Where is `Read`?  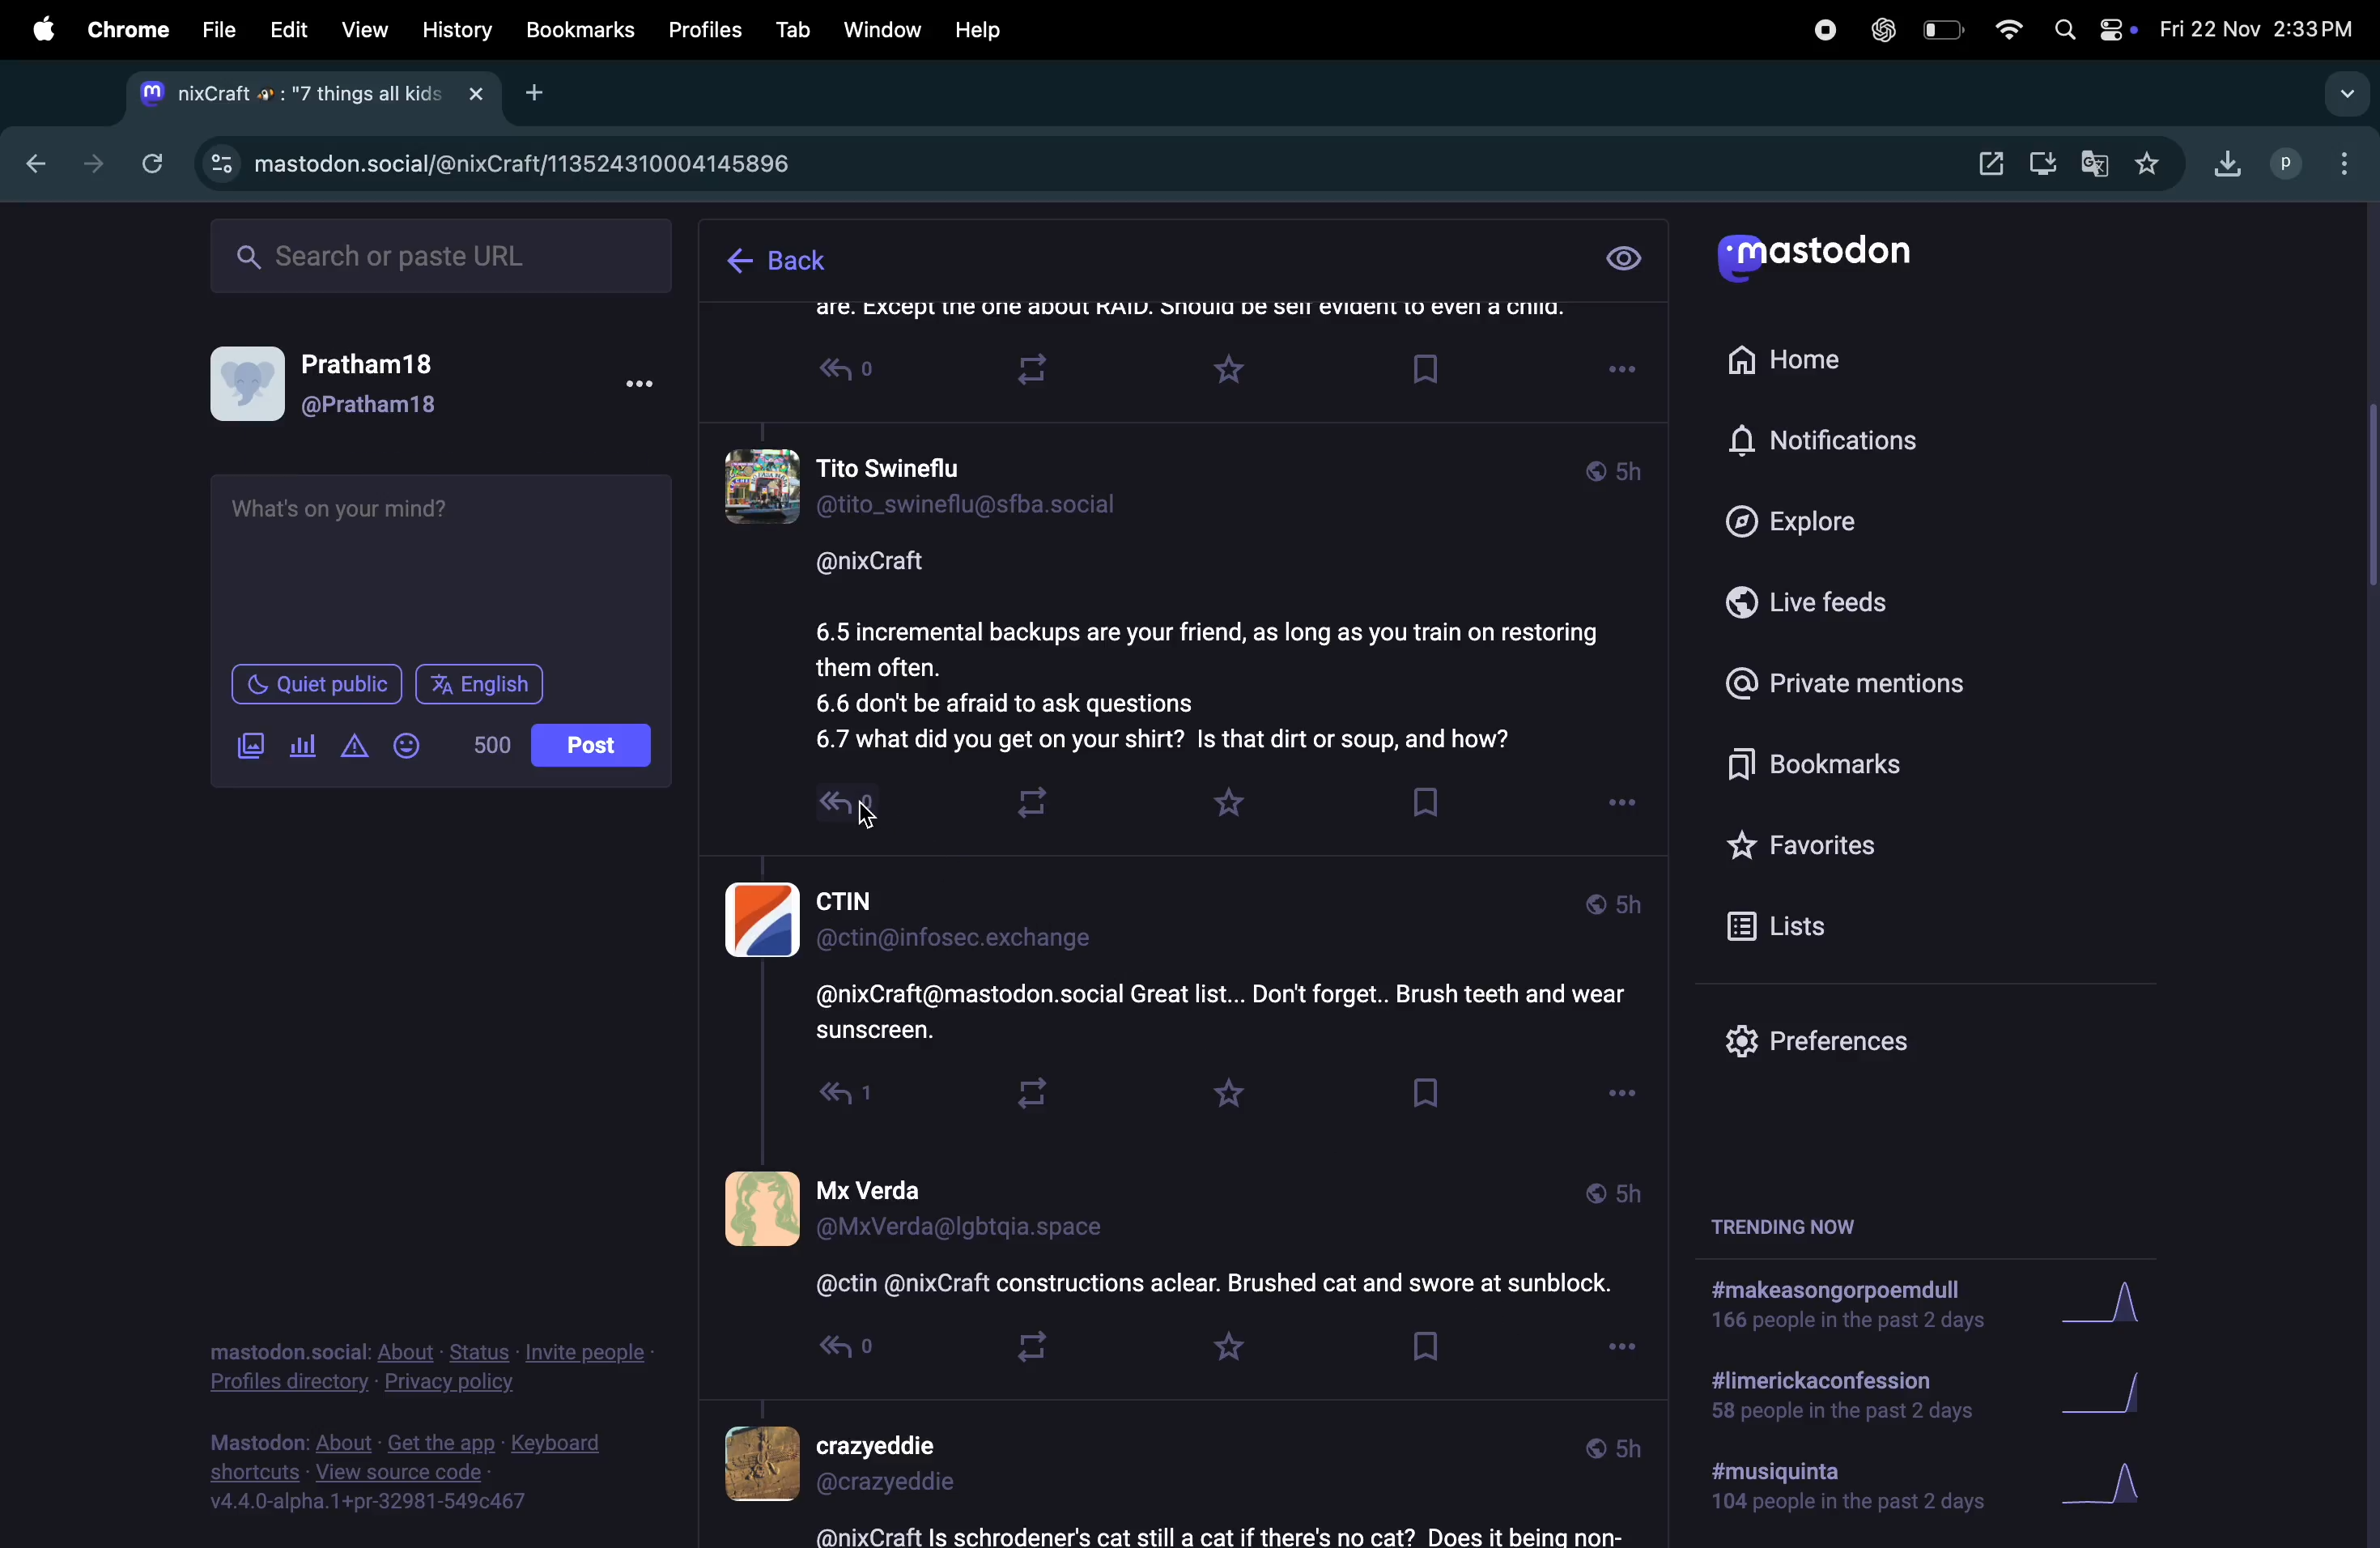 Read is located at coordinates (827, 1352).